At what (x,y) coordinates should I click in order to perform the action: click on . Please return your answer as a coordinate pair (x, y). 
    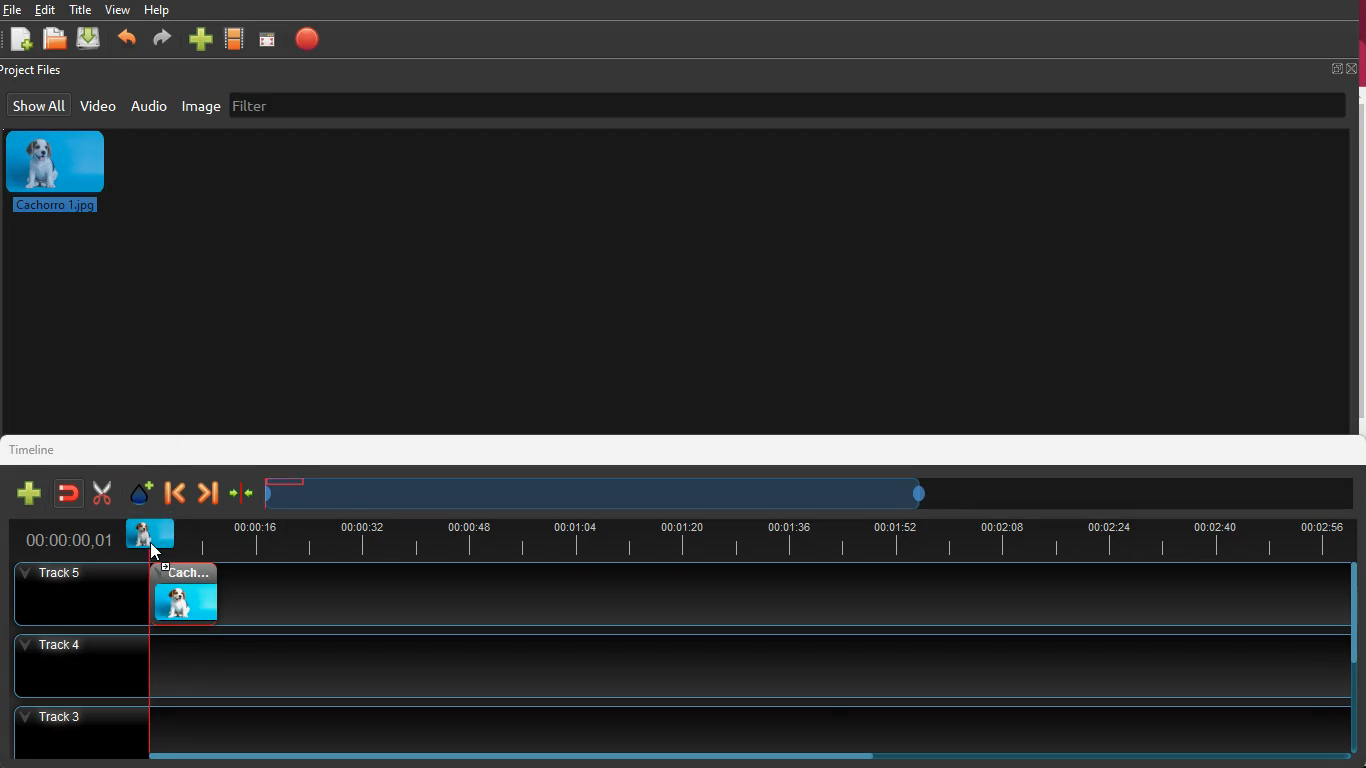
    Looking at the image, I should click on (61, 594).